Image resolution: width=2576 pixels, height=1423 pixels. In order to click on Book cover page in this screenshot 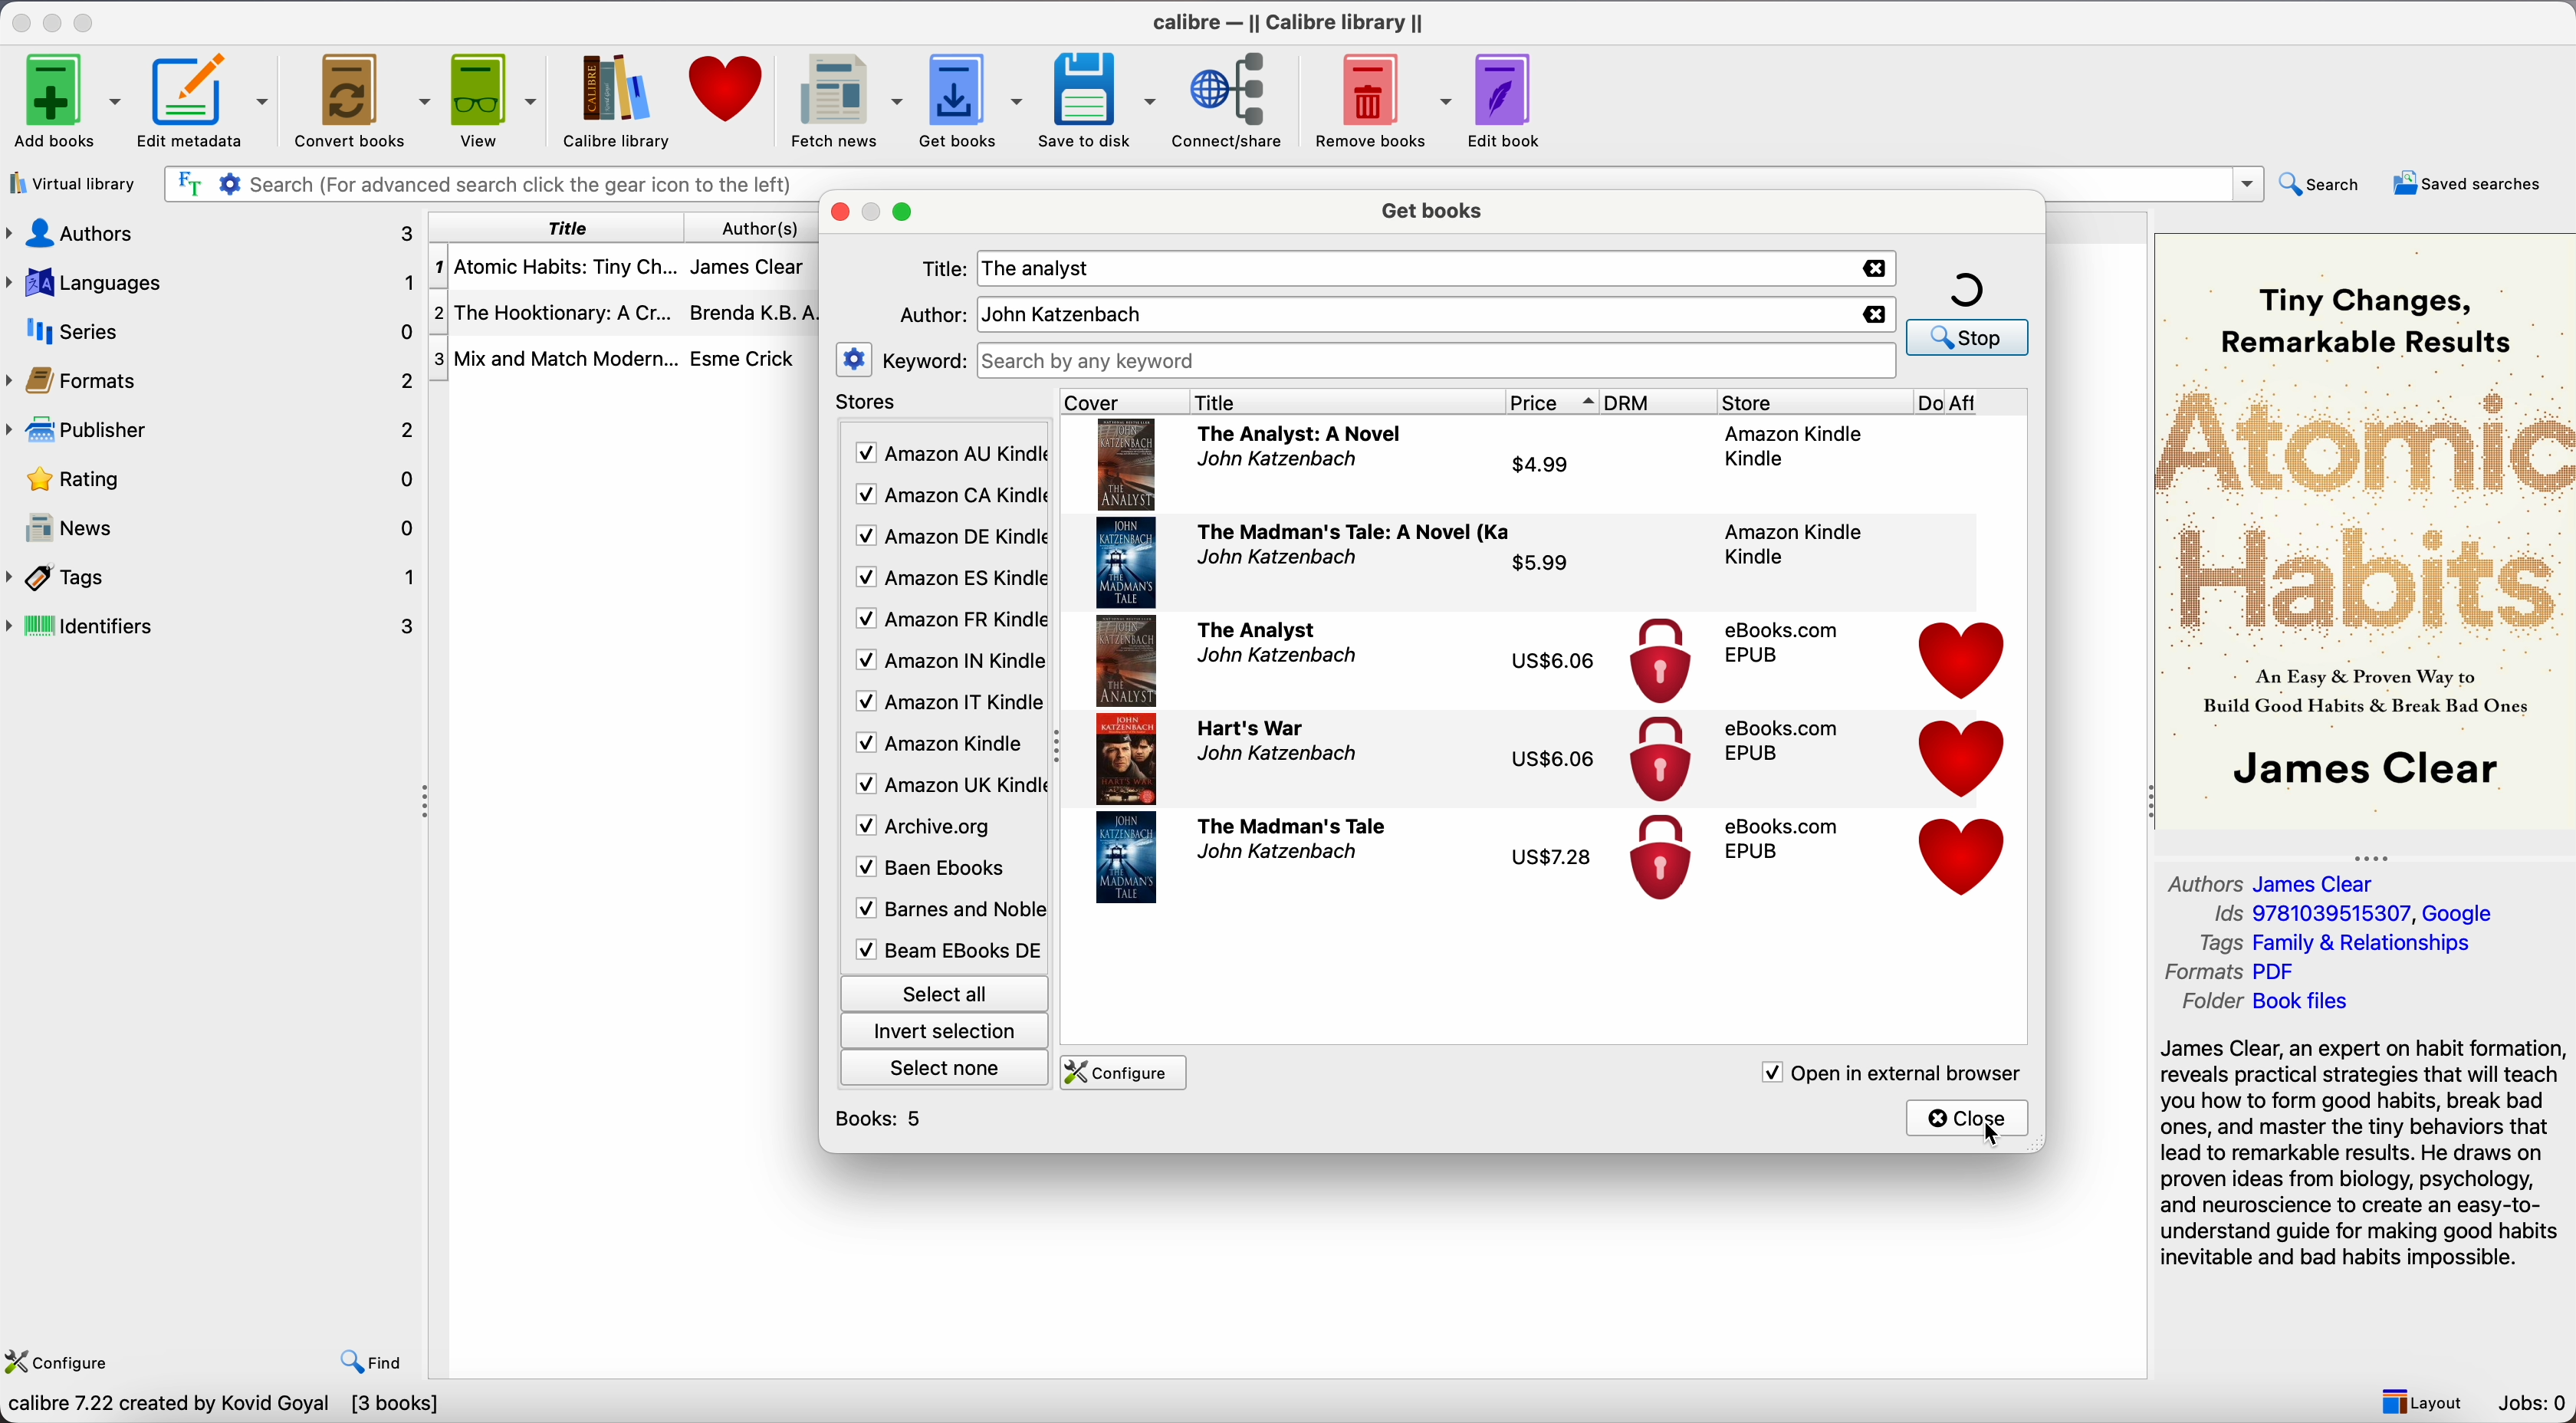, I will do `click(1128, 464)`.